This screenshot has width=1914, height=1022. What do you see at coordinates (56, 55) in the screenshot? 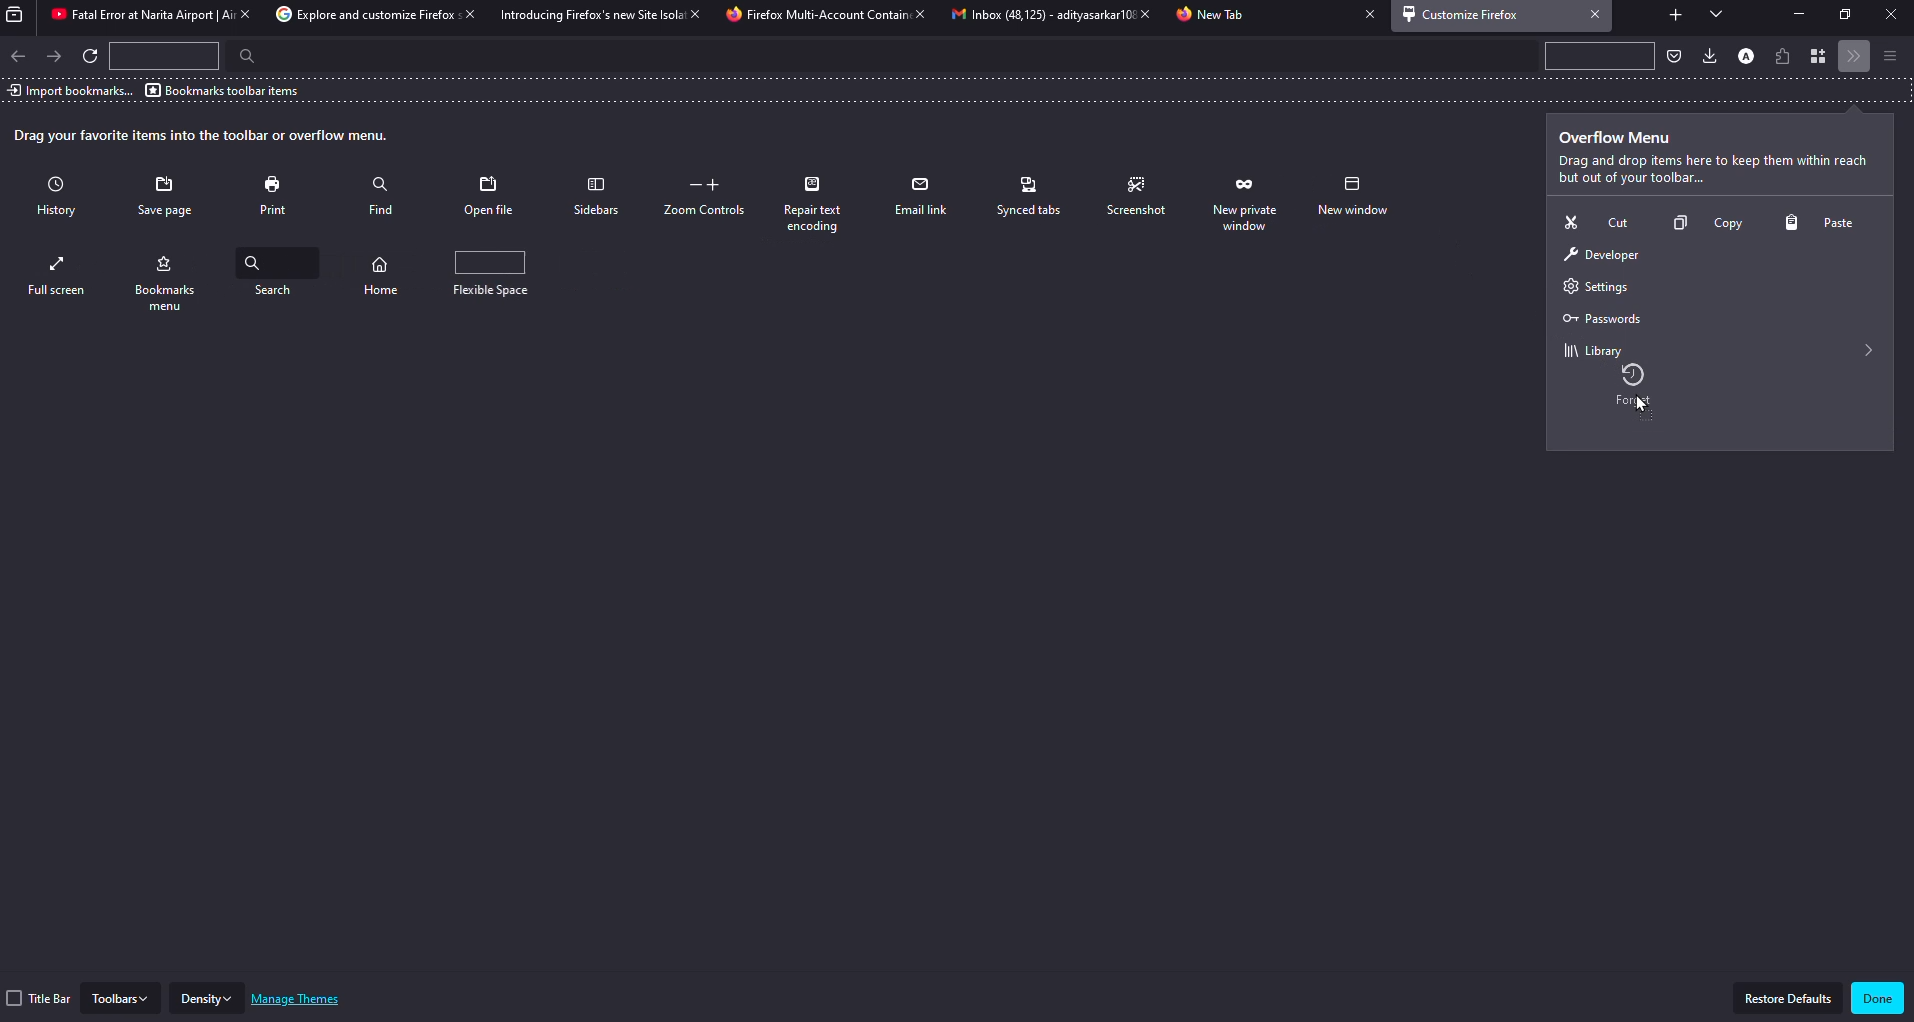
I see `forward` at bounding box center [56, 55].